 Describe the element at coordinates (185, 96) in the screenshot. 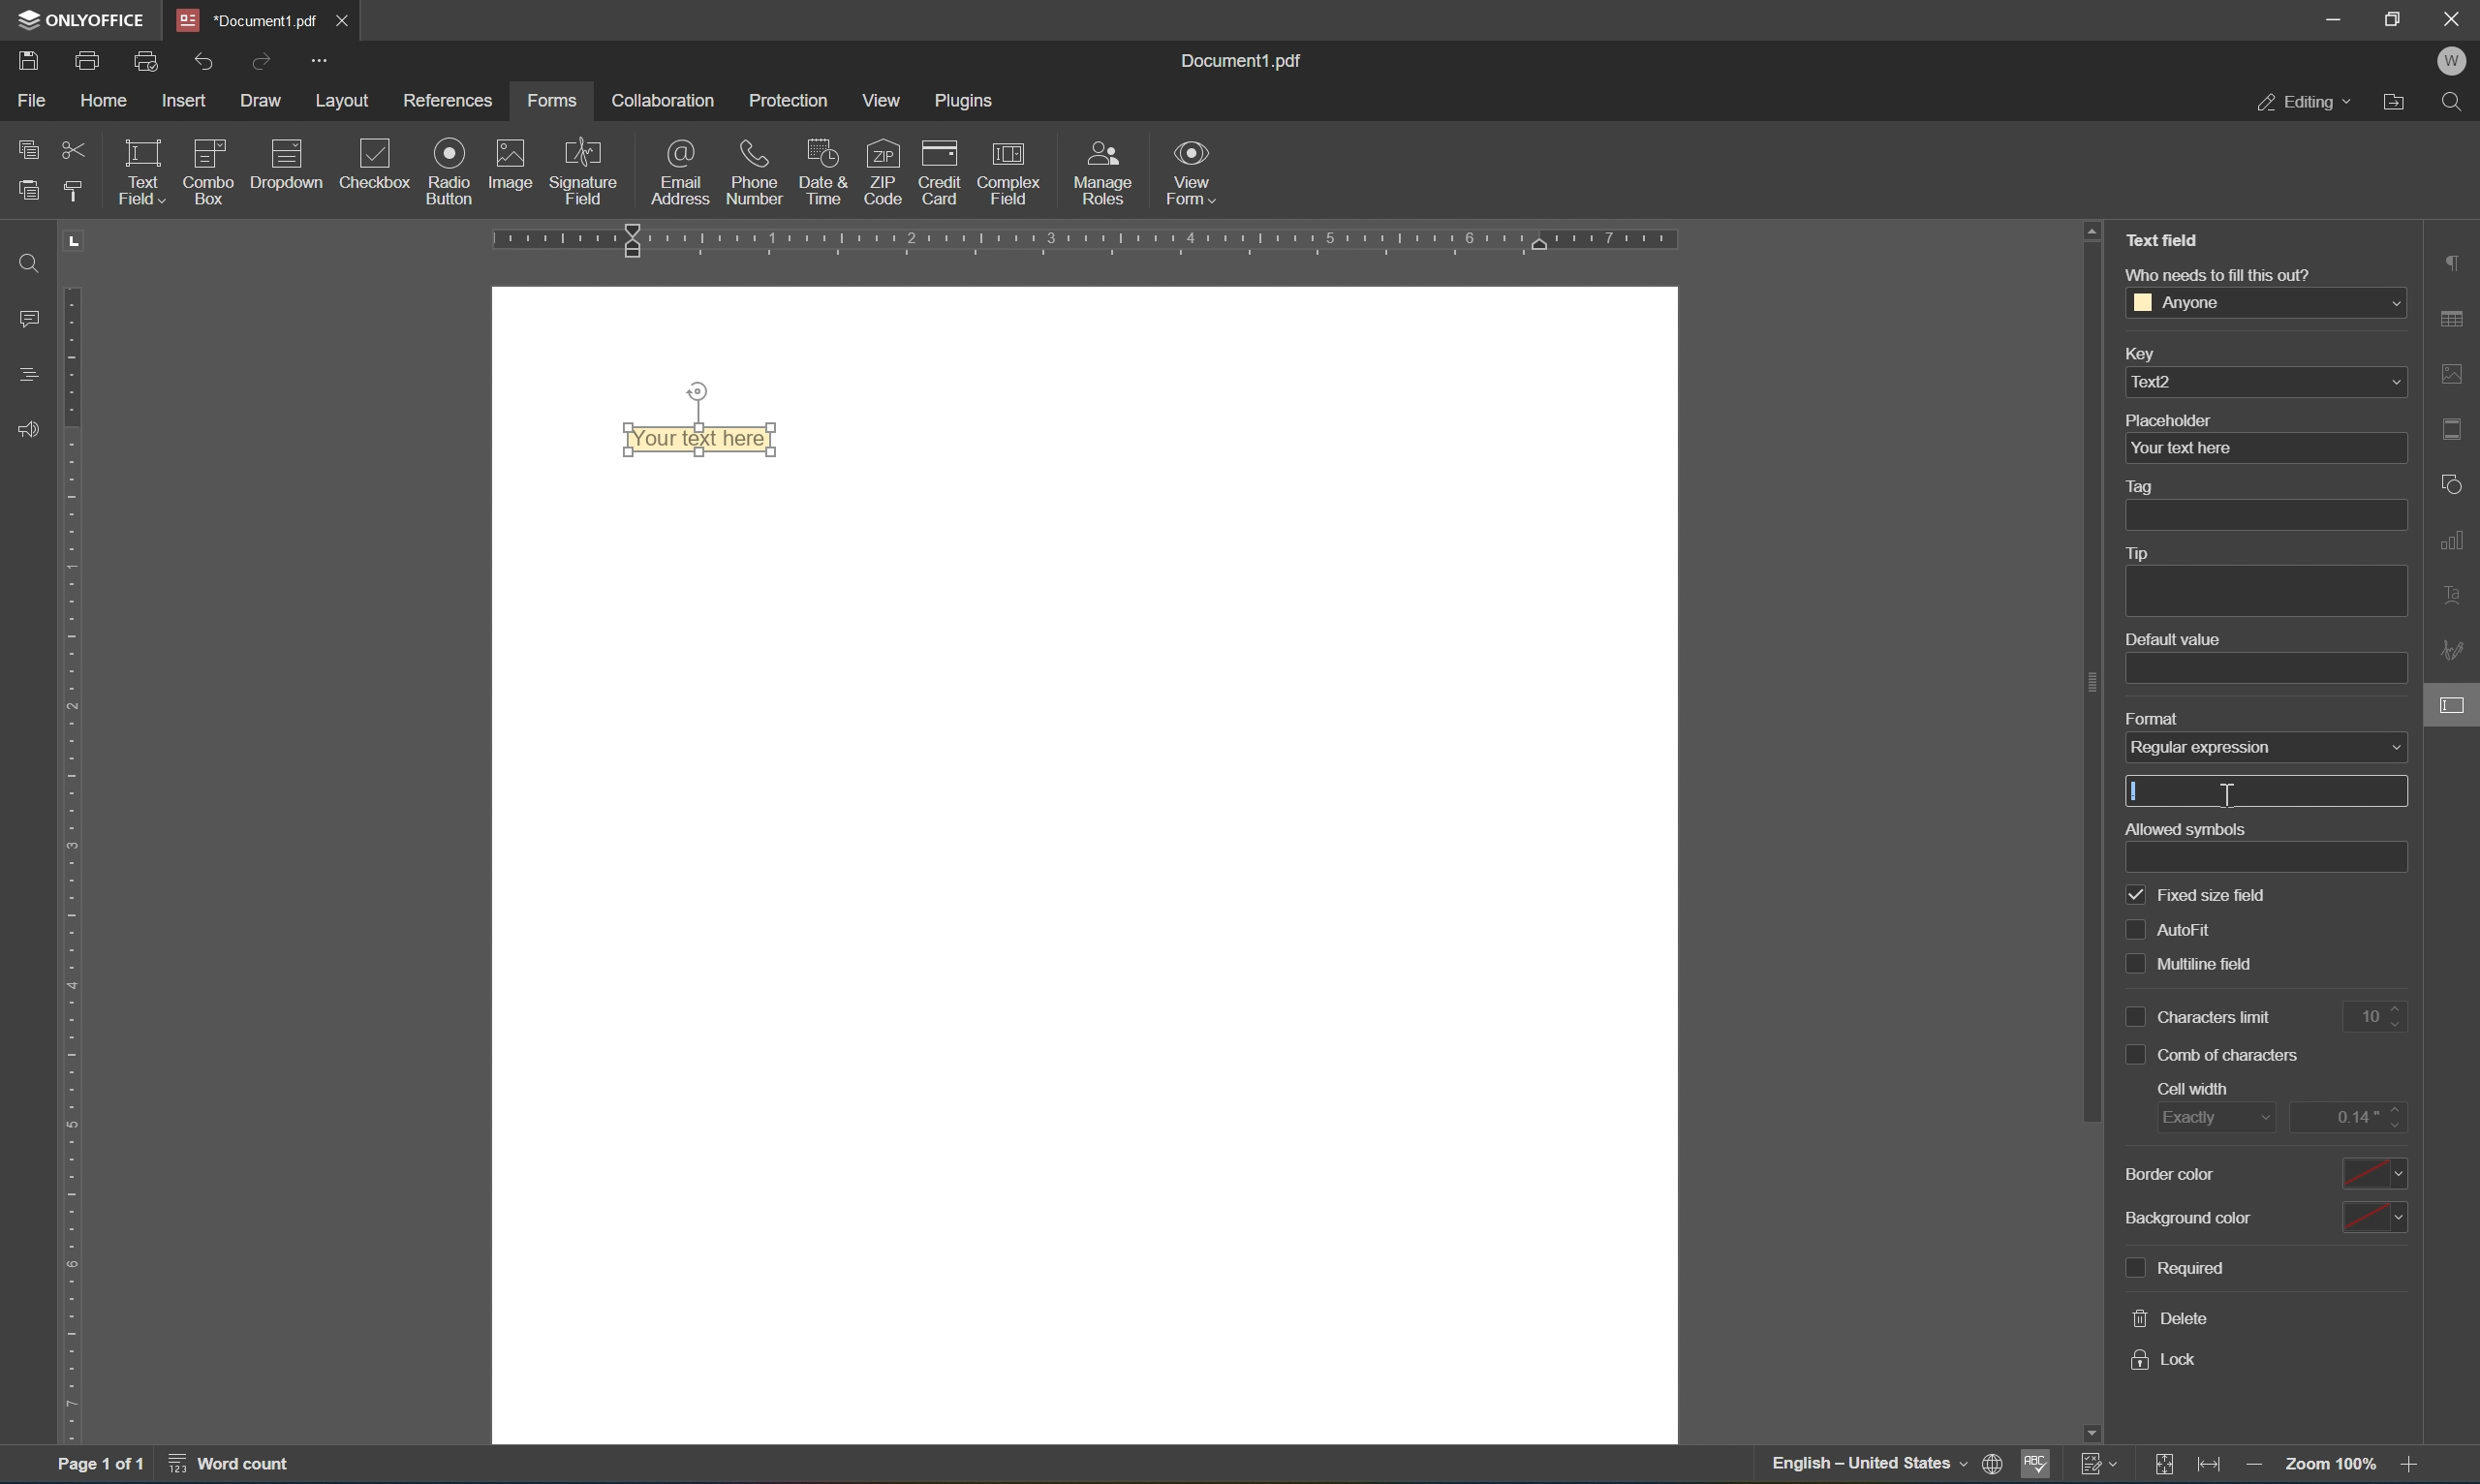

I see `insert` at that location.